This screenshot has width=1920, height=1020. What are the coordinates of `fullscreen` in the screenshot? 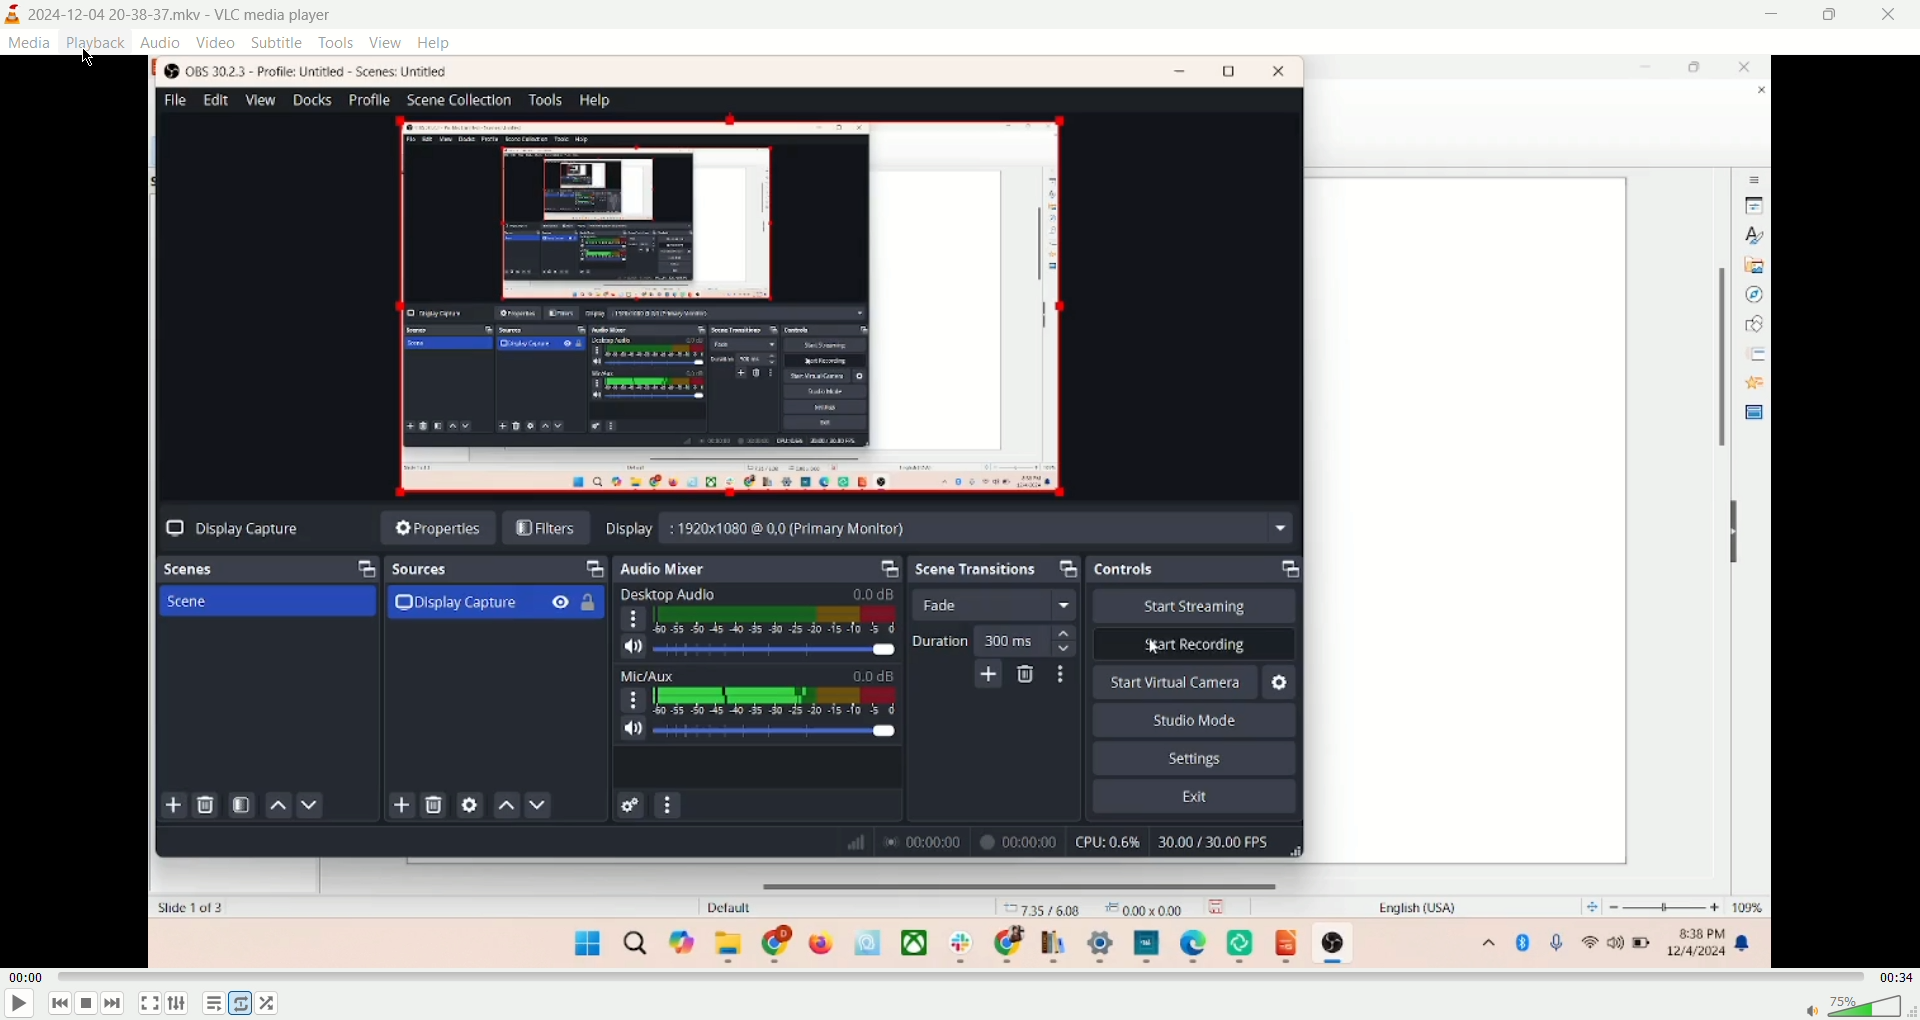 It's located at (149, 1006).